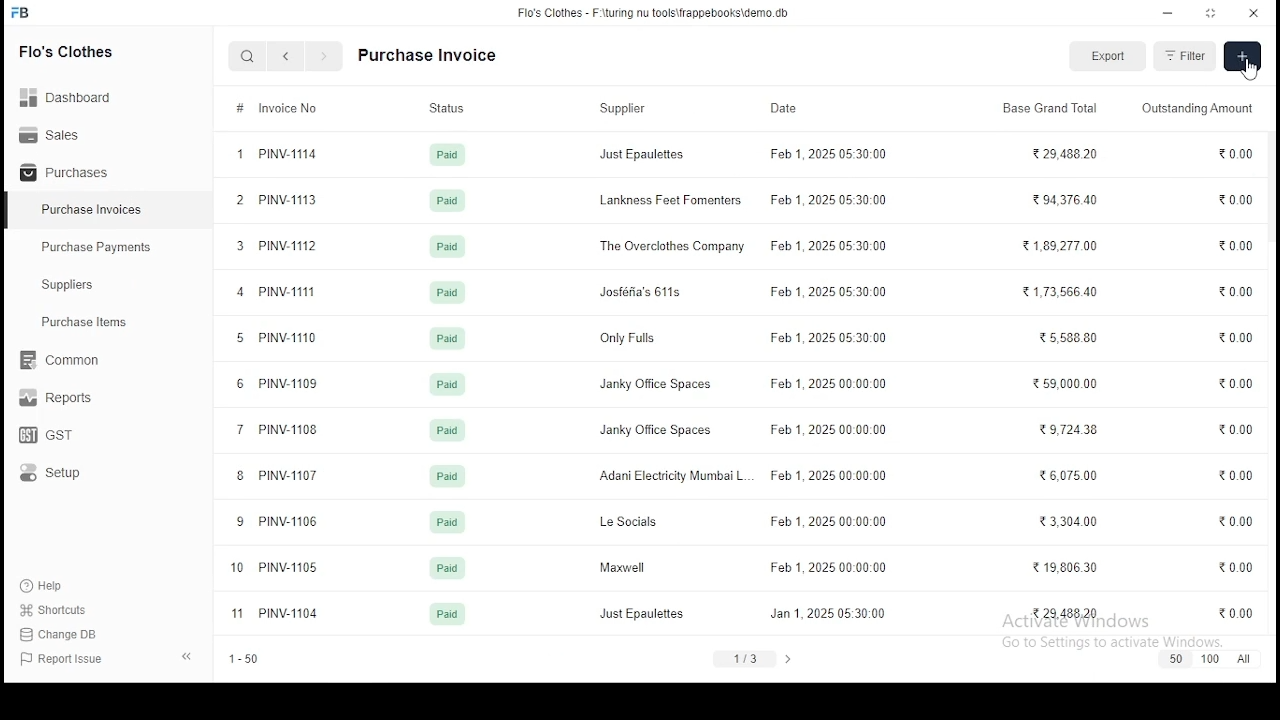 The image size is (1280, 720). I want to click on only fulls, so click(634, 338).